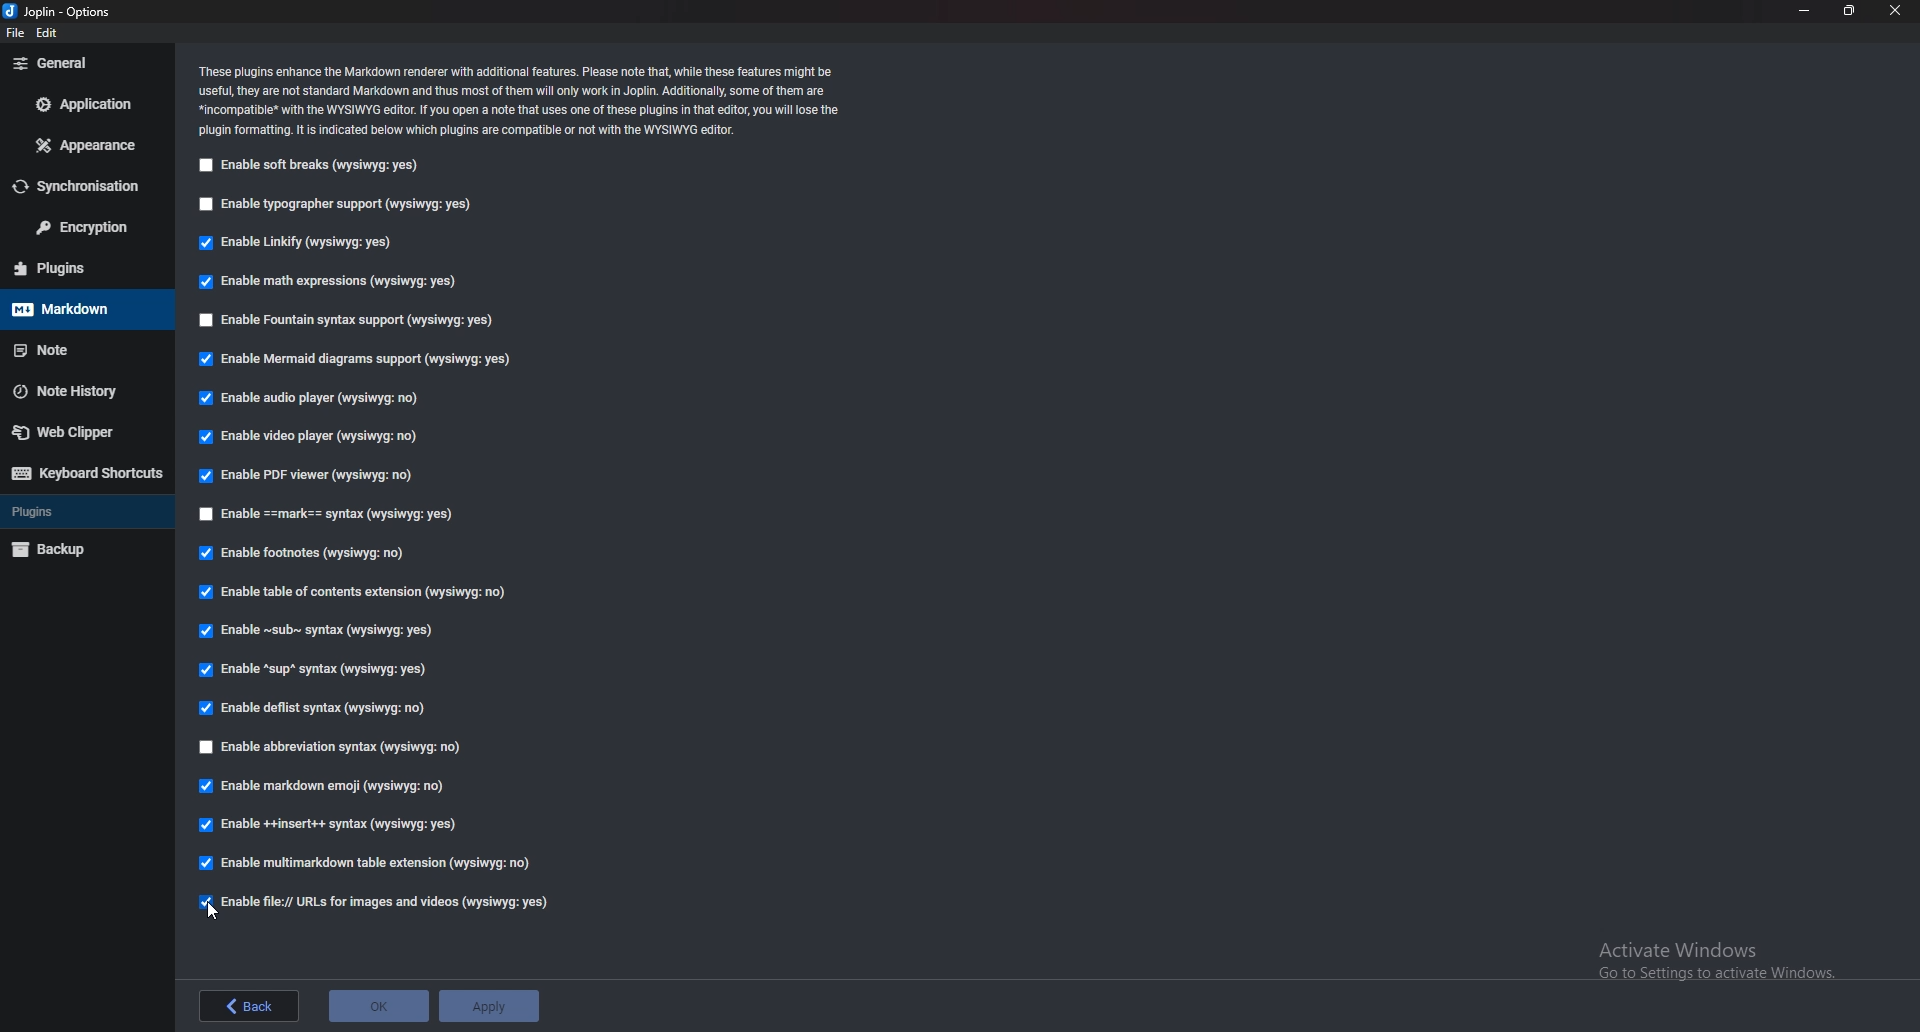  What do you see at coordinates (374, 902) in the screenshot?
I see `enable file urls for images and videos` at bounding box center [374, 902].